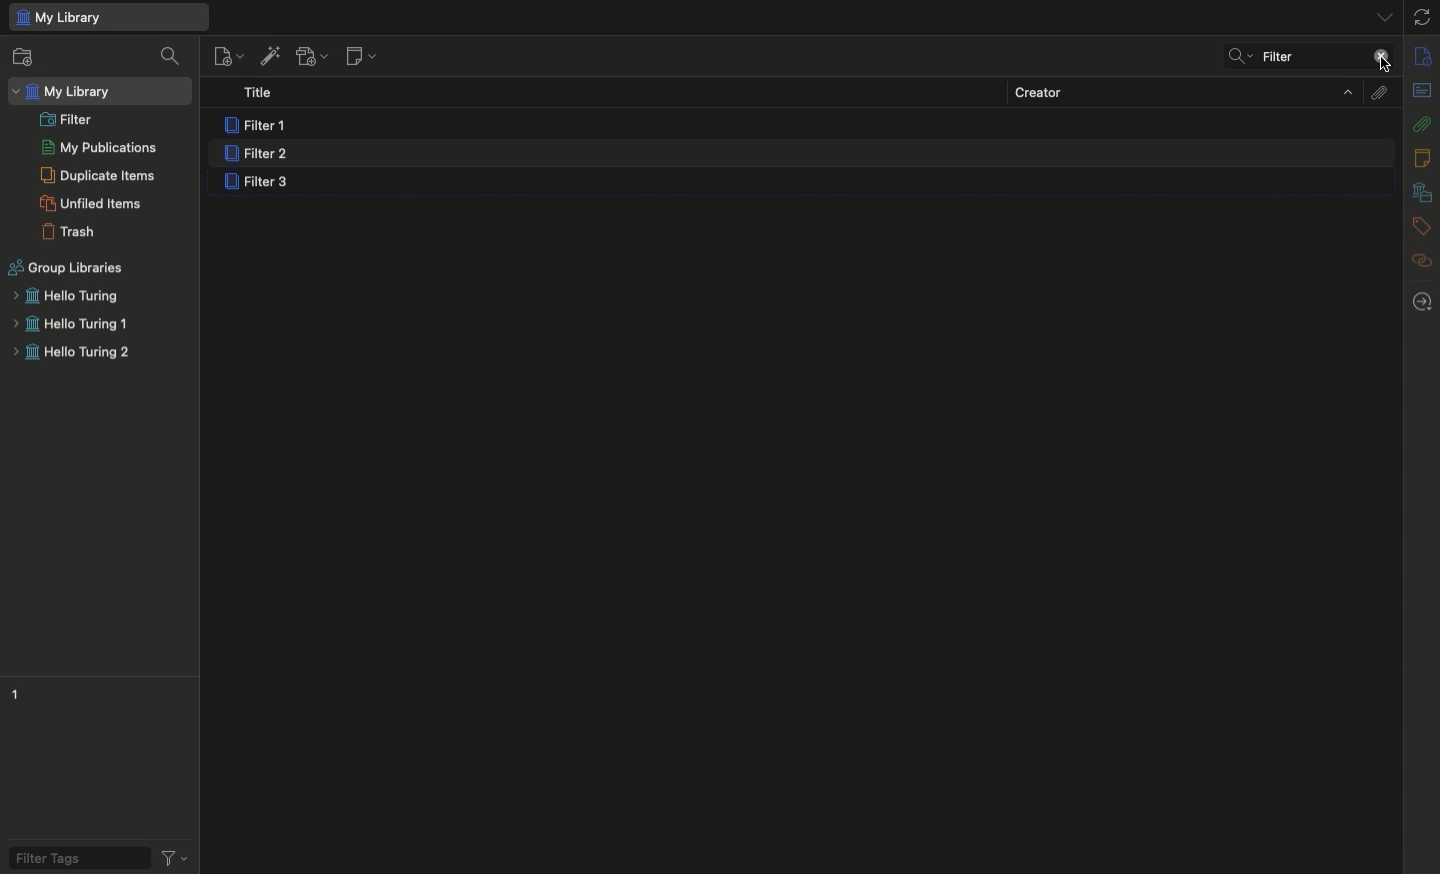  I want to click on Libraries and collections, so click(1422, 194).